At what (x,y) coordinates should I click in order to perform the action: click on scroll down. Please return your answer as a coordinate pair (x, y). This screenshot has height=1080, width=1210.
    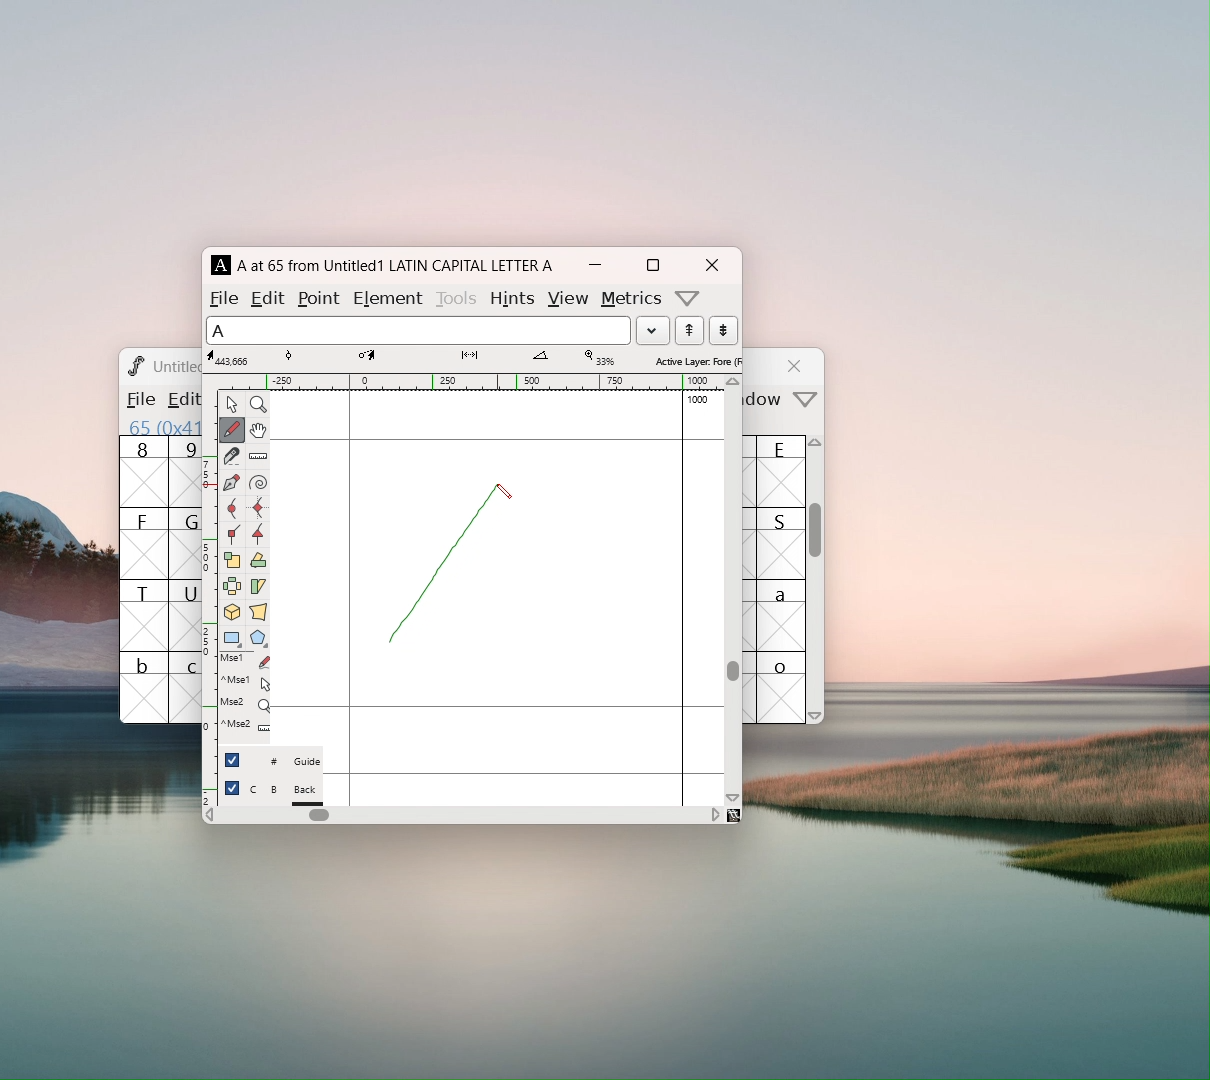
    Looking at the image, I should click on (816, 715).